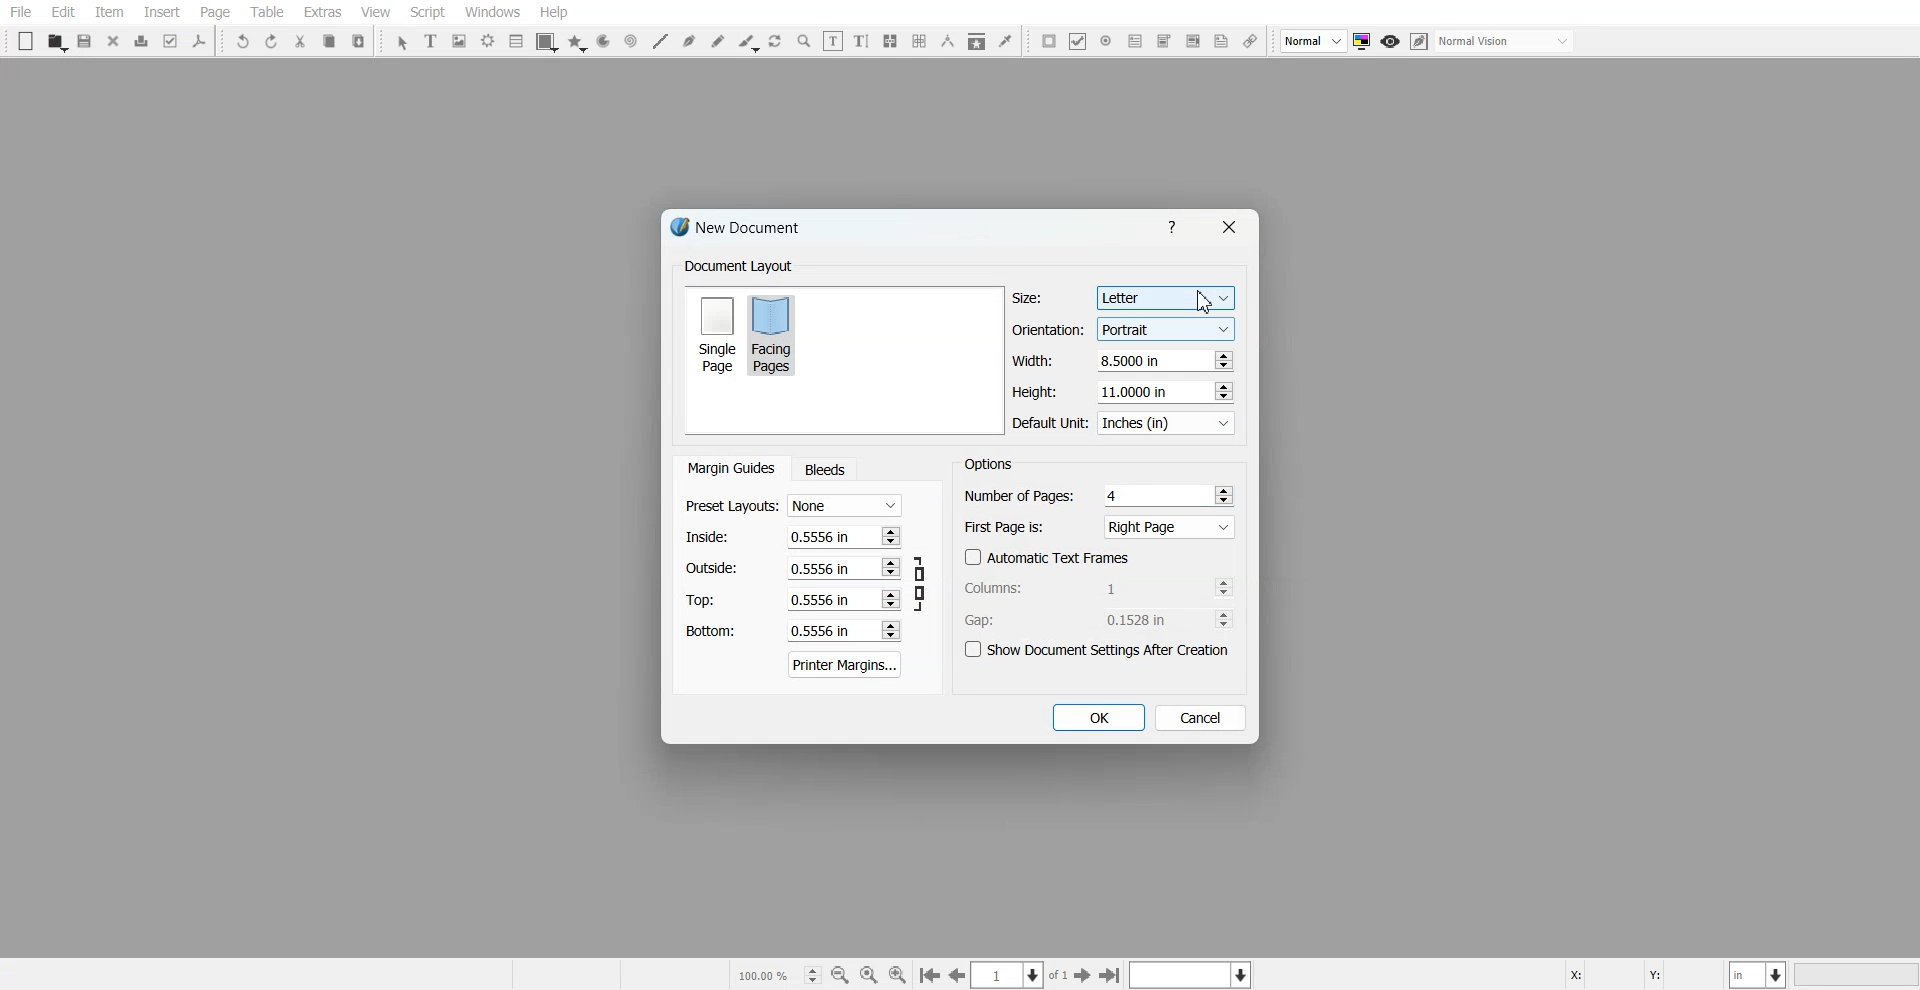 This screenshot has height=990, width=1920. What do you see at coordinates (26, 41) in the screenshot?
I see `New` at bounding box center [26, 41].